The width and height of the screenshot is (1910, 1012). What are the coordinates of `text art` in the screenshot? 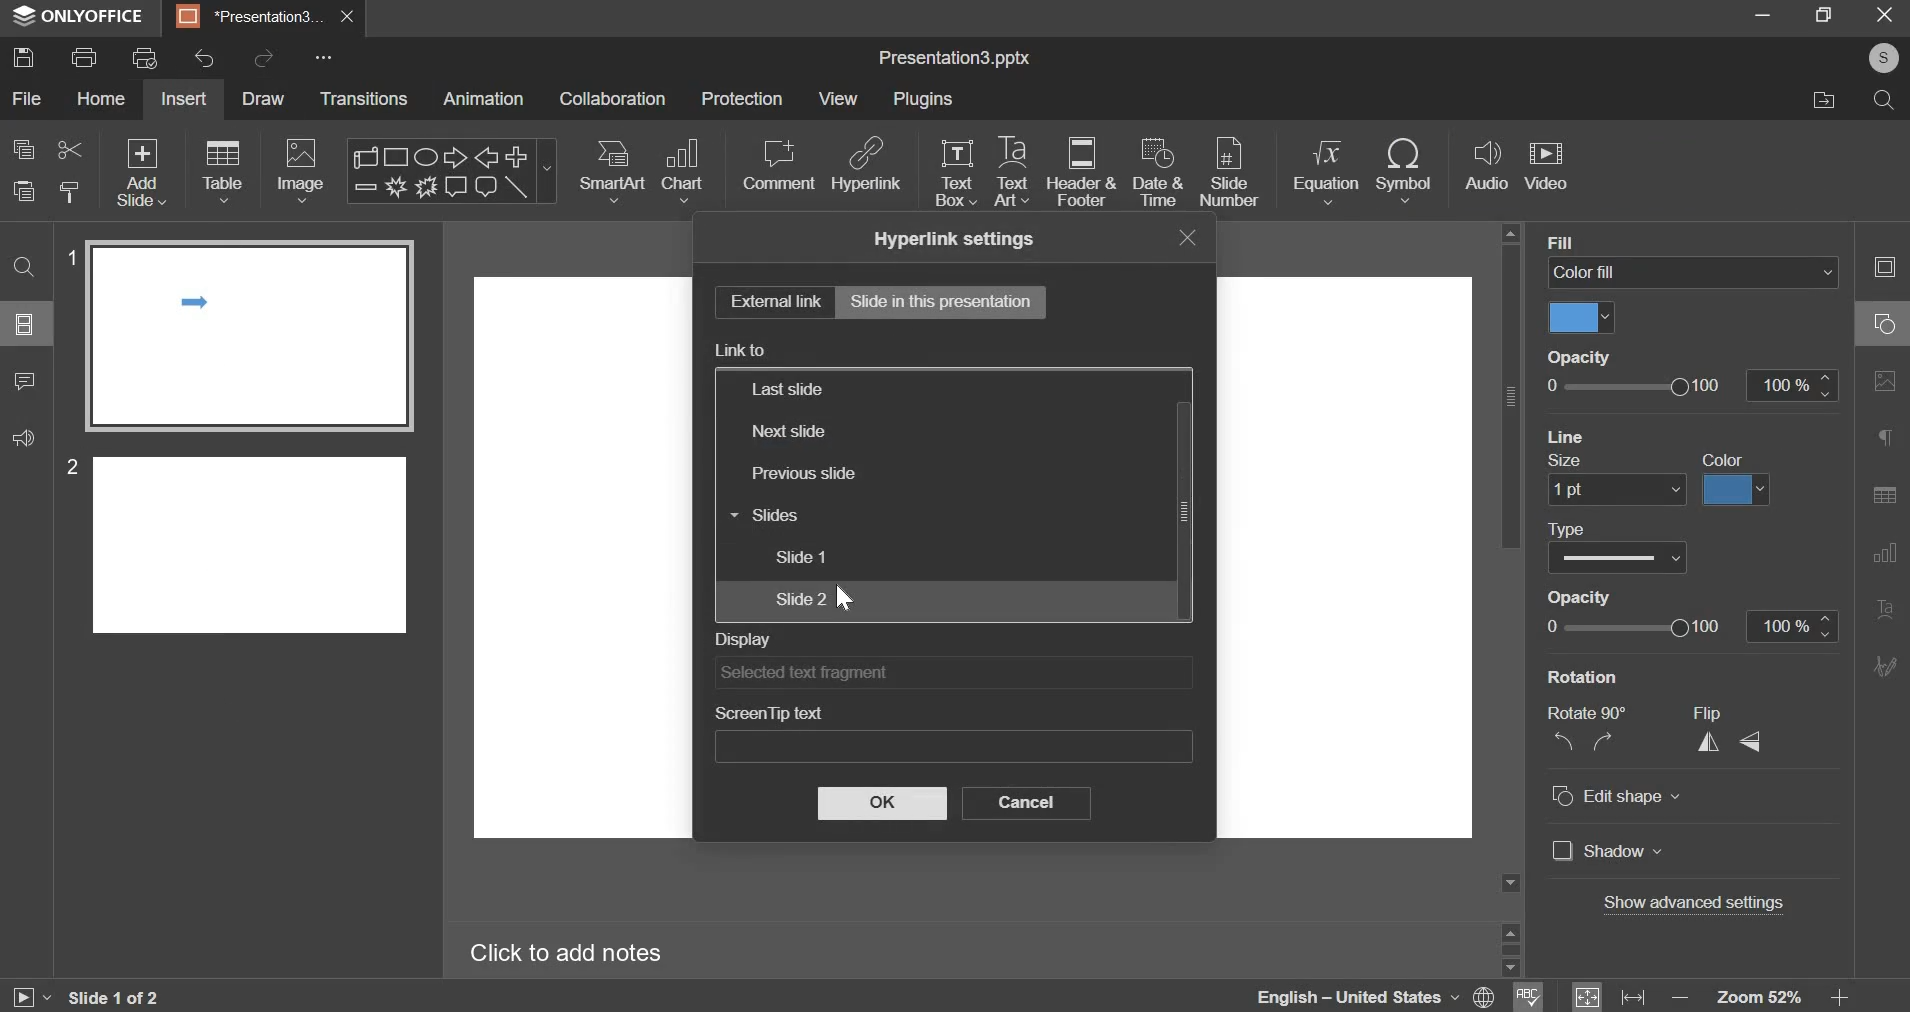 It's located at (1011, 171).